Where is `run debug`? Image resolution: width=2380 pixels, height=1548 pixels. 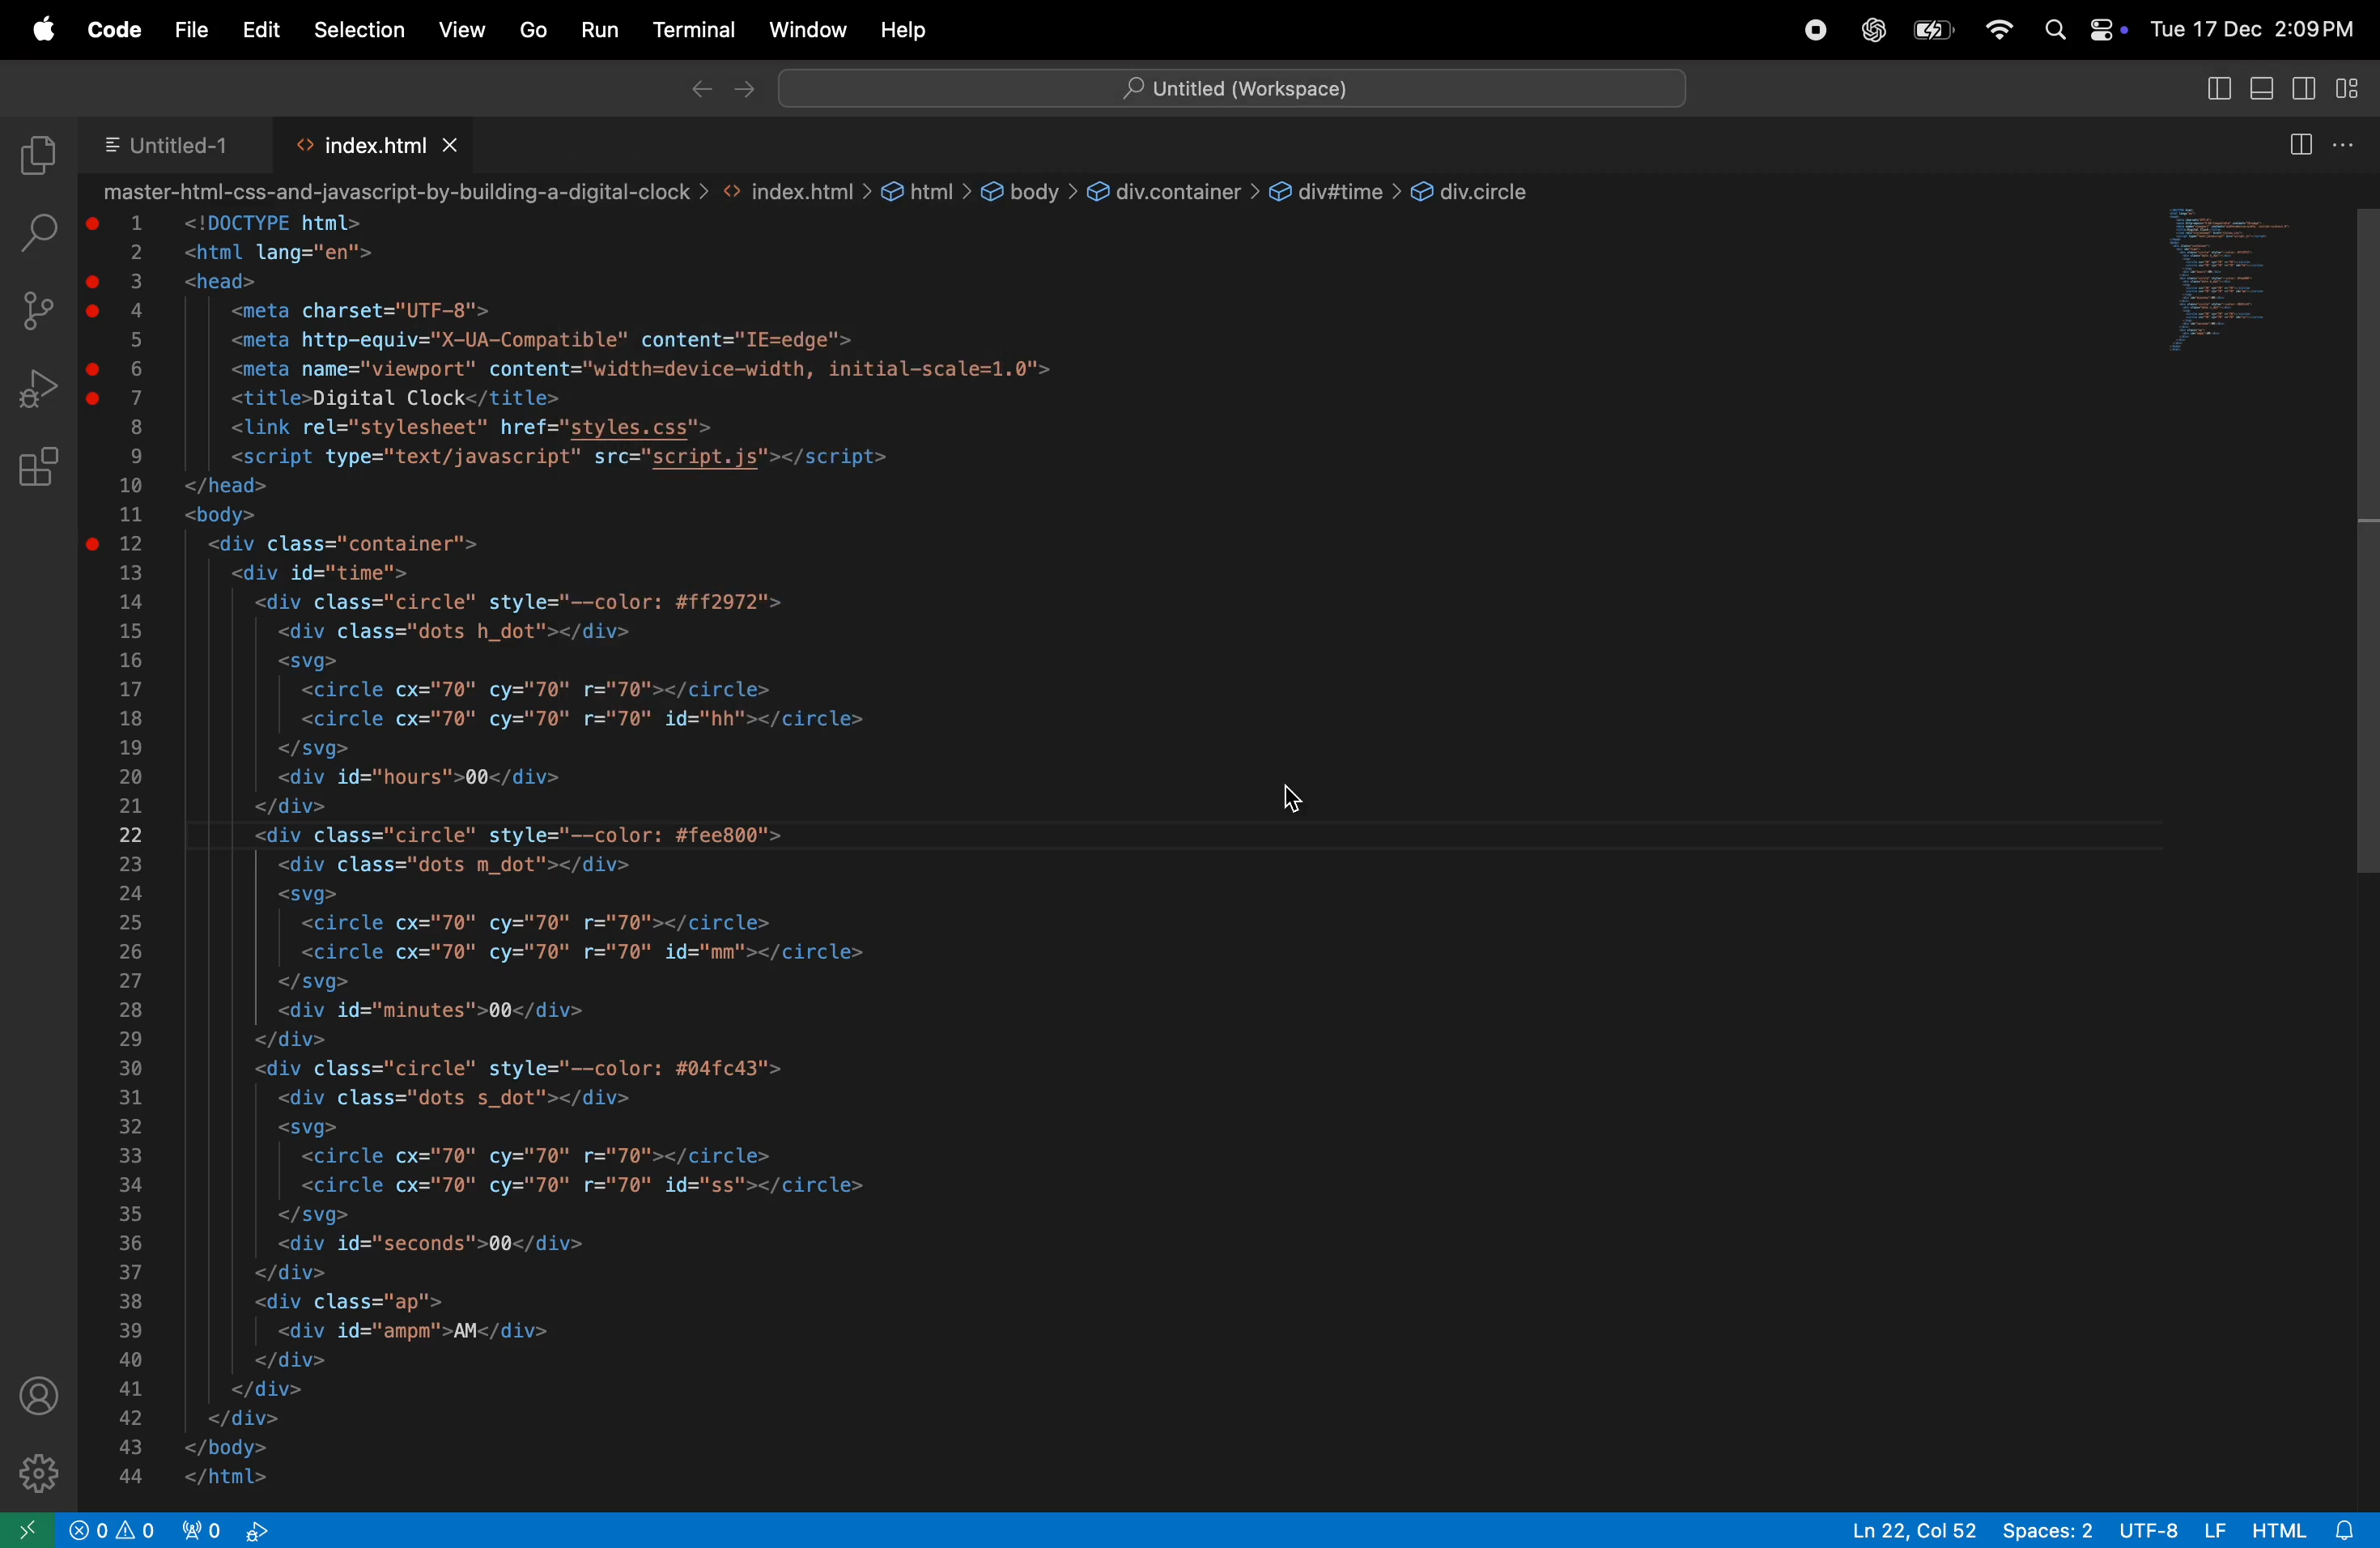
run debug is located at coordinates (37, 388).